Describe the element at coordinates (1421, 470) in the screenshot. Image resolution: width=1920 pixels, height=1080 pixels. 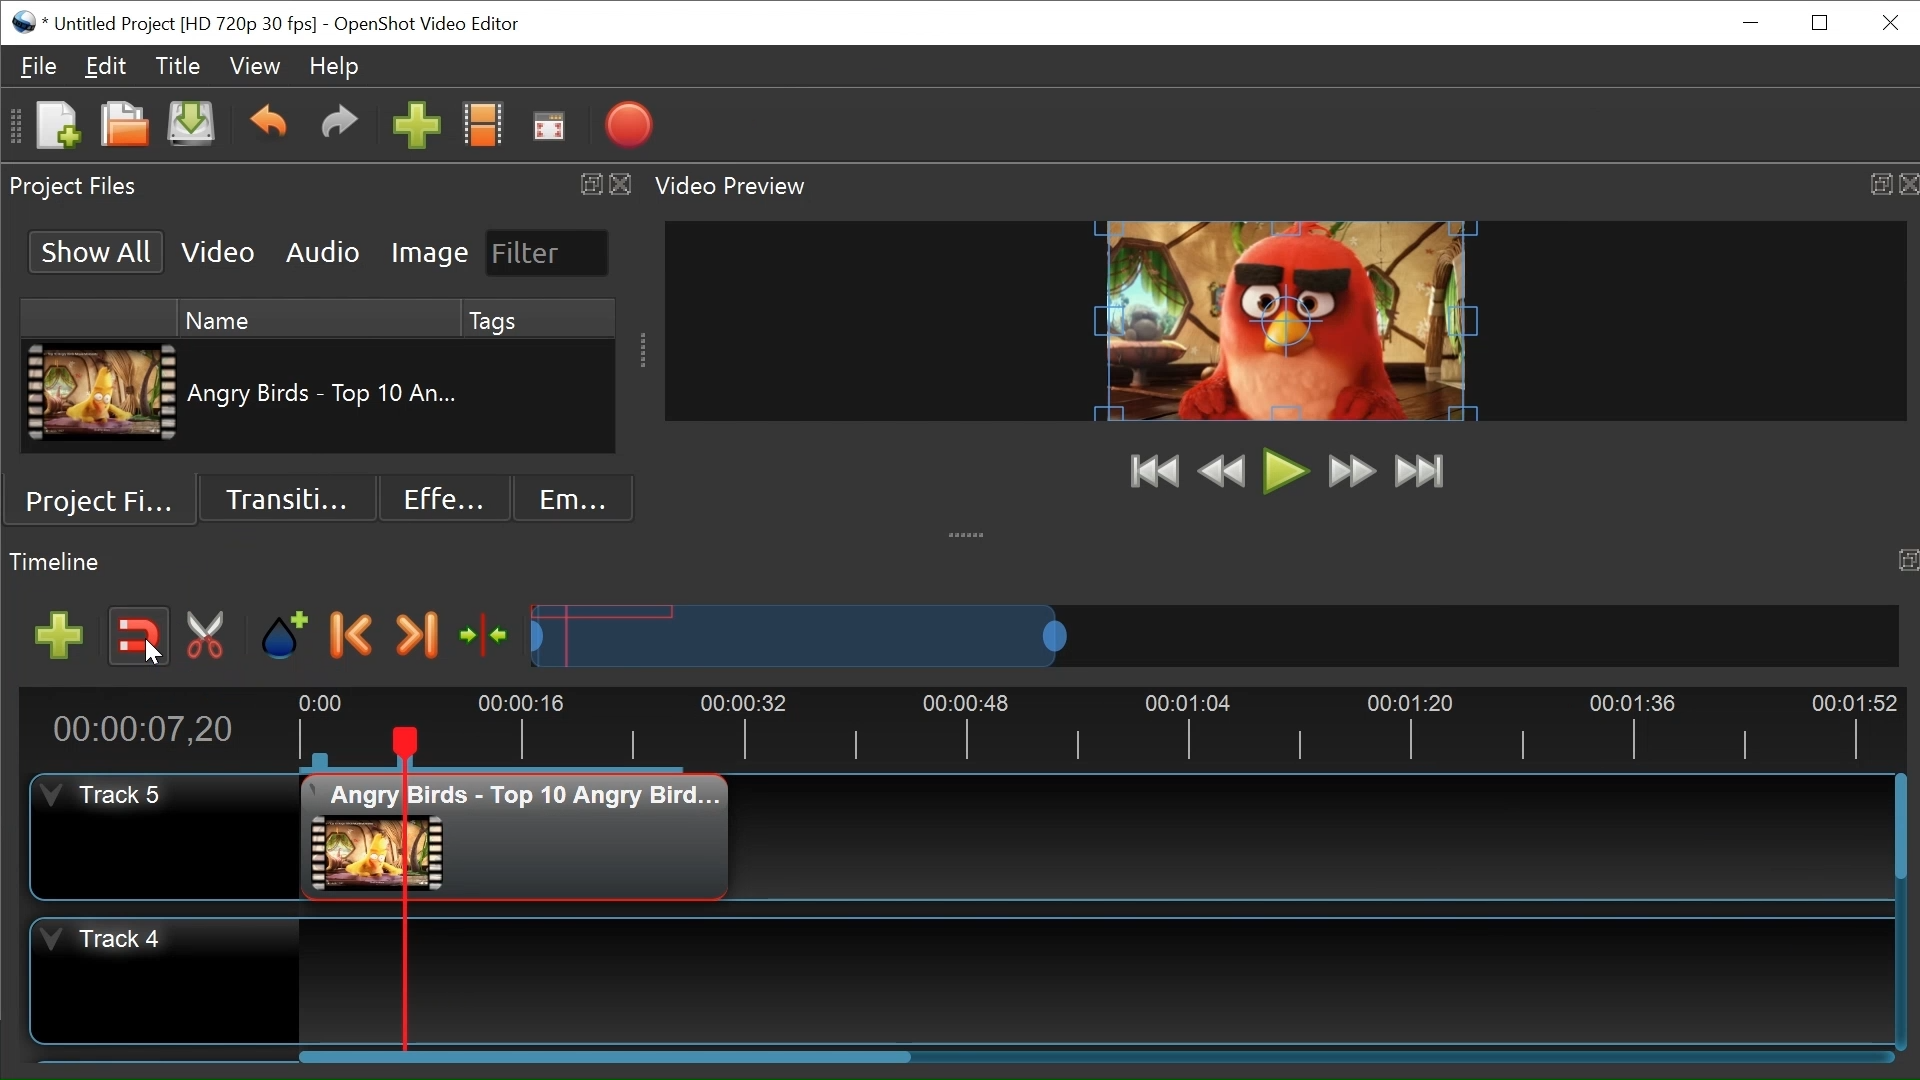
I see `Jump to End` at that location.